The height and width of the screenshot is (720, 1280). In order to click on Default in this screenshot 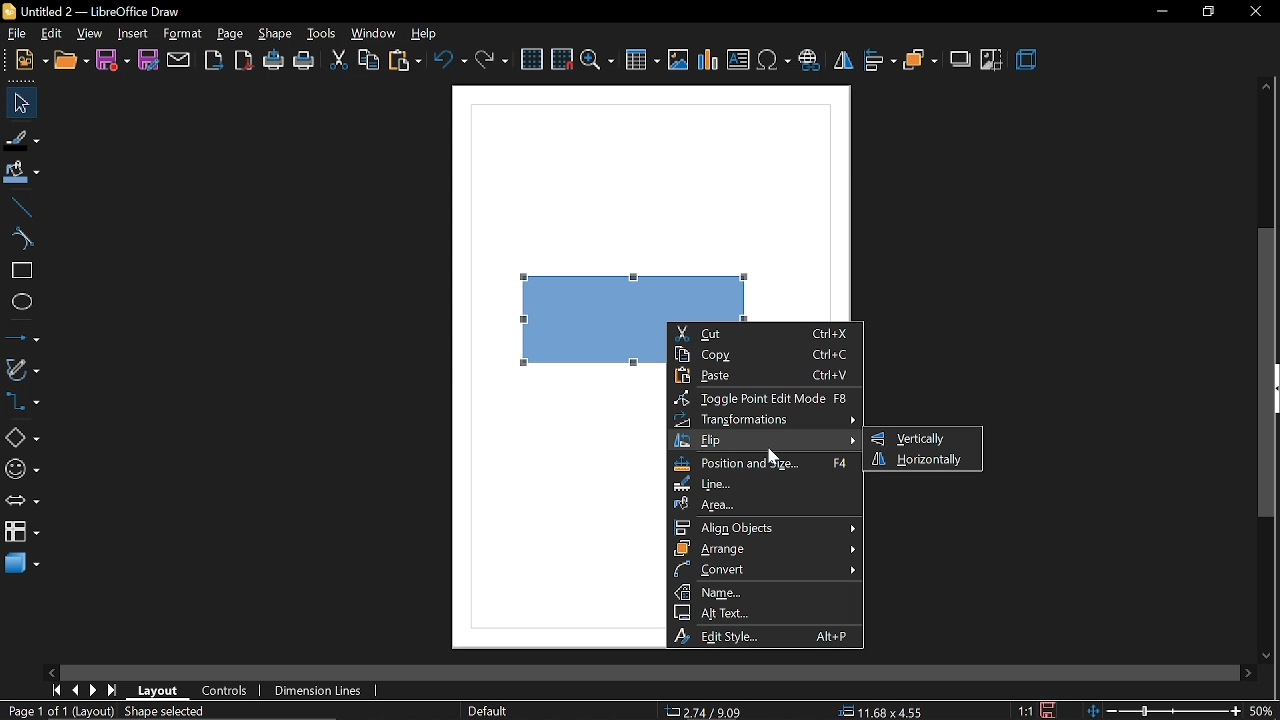, I will do `click(486, 712)`.